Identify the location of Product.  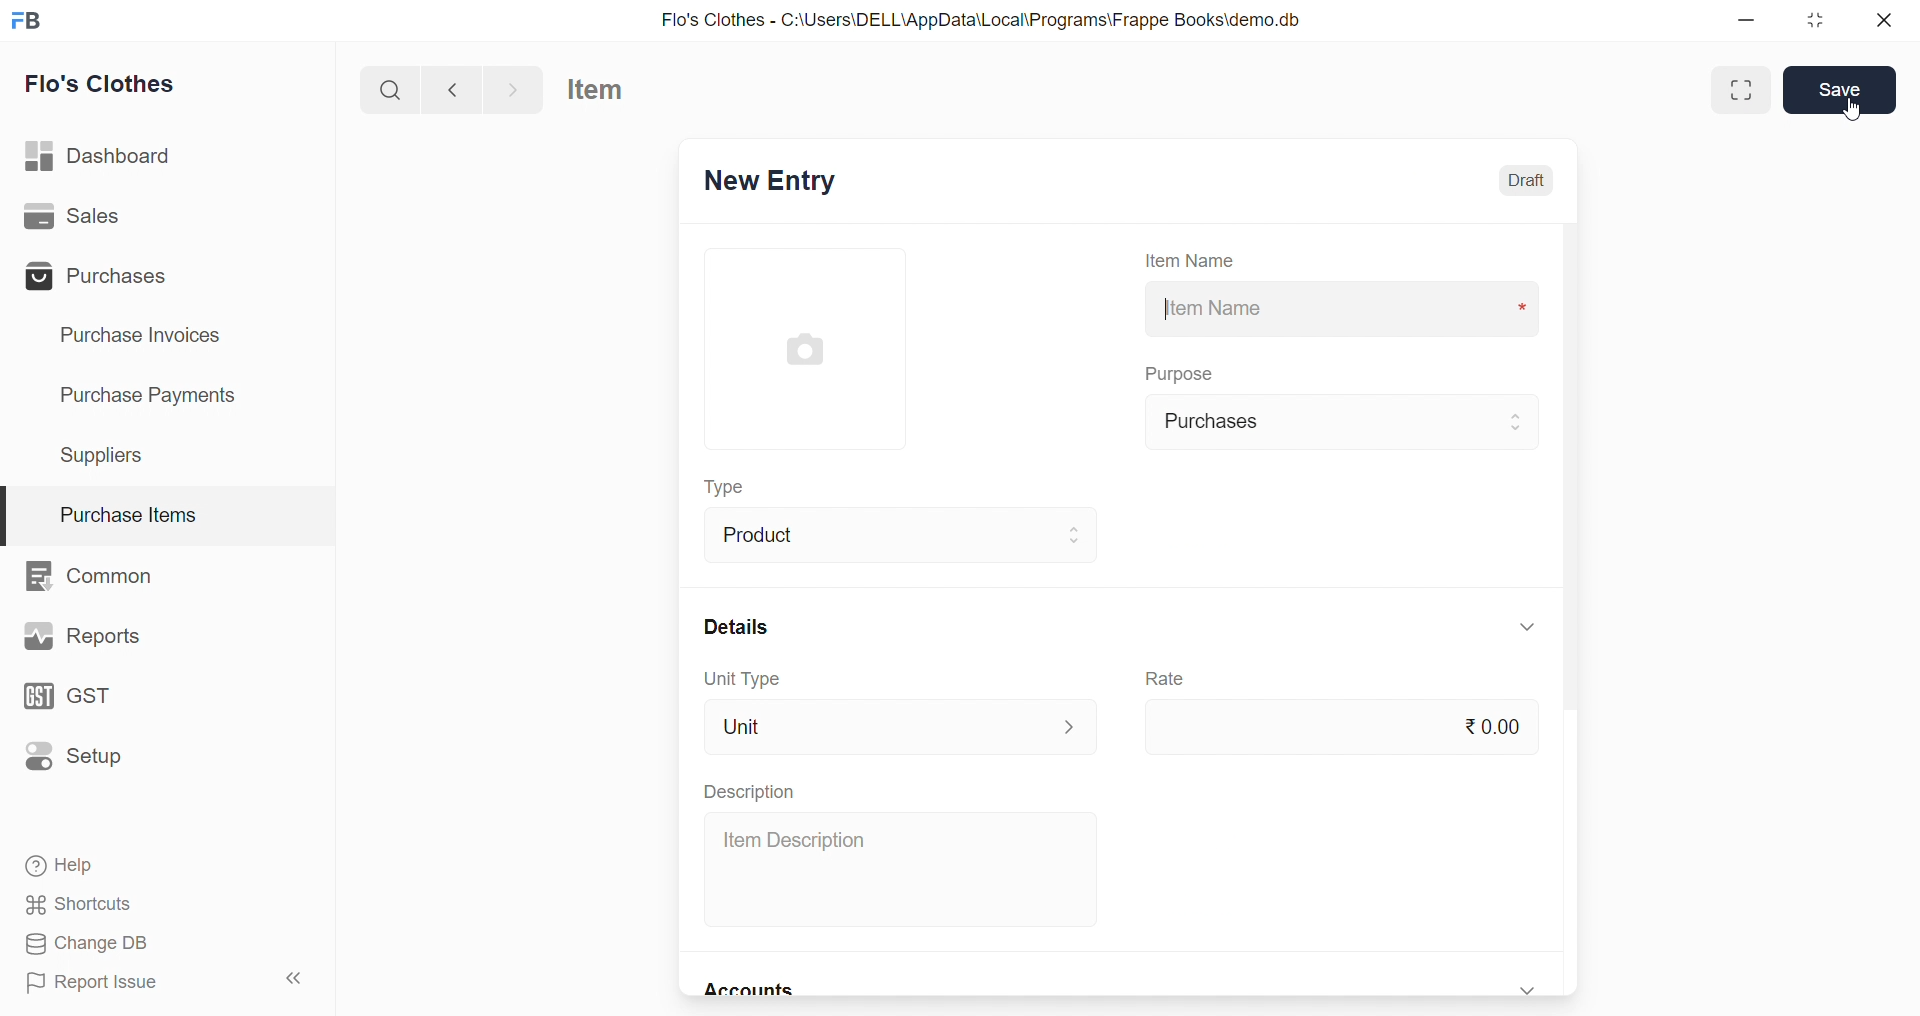
(905, 533).